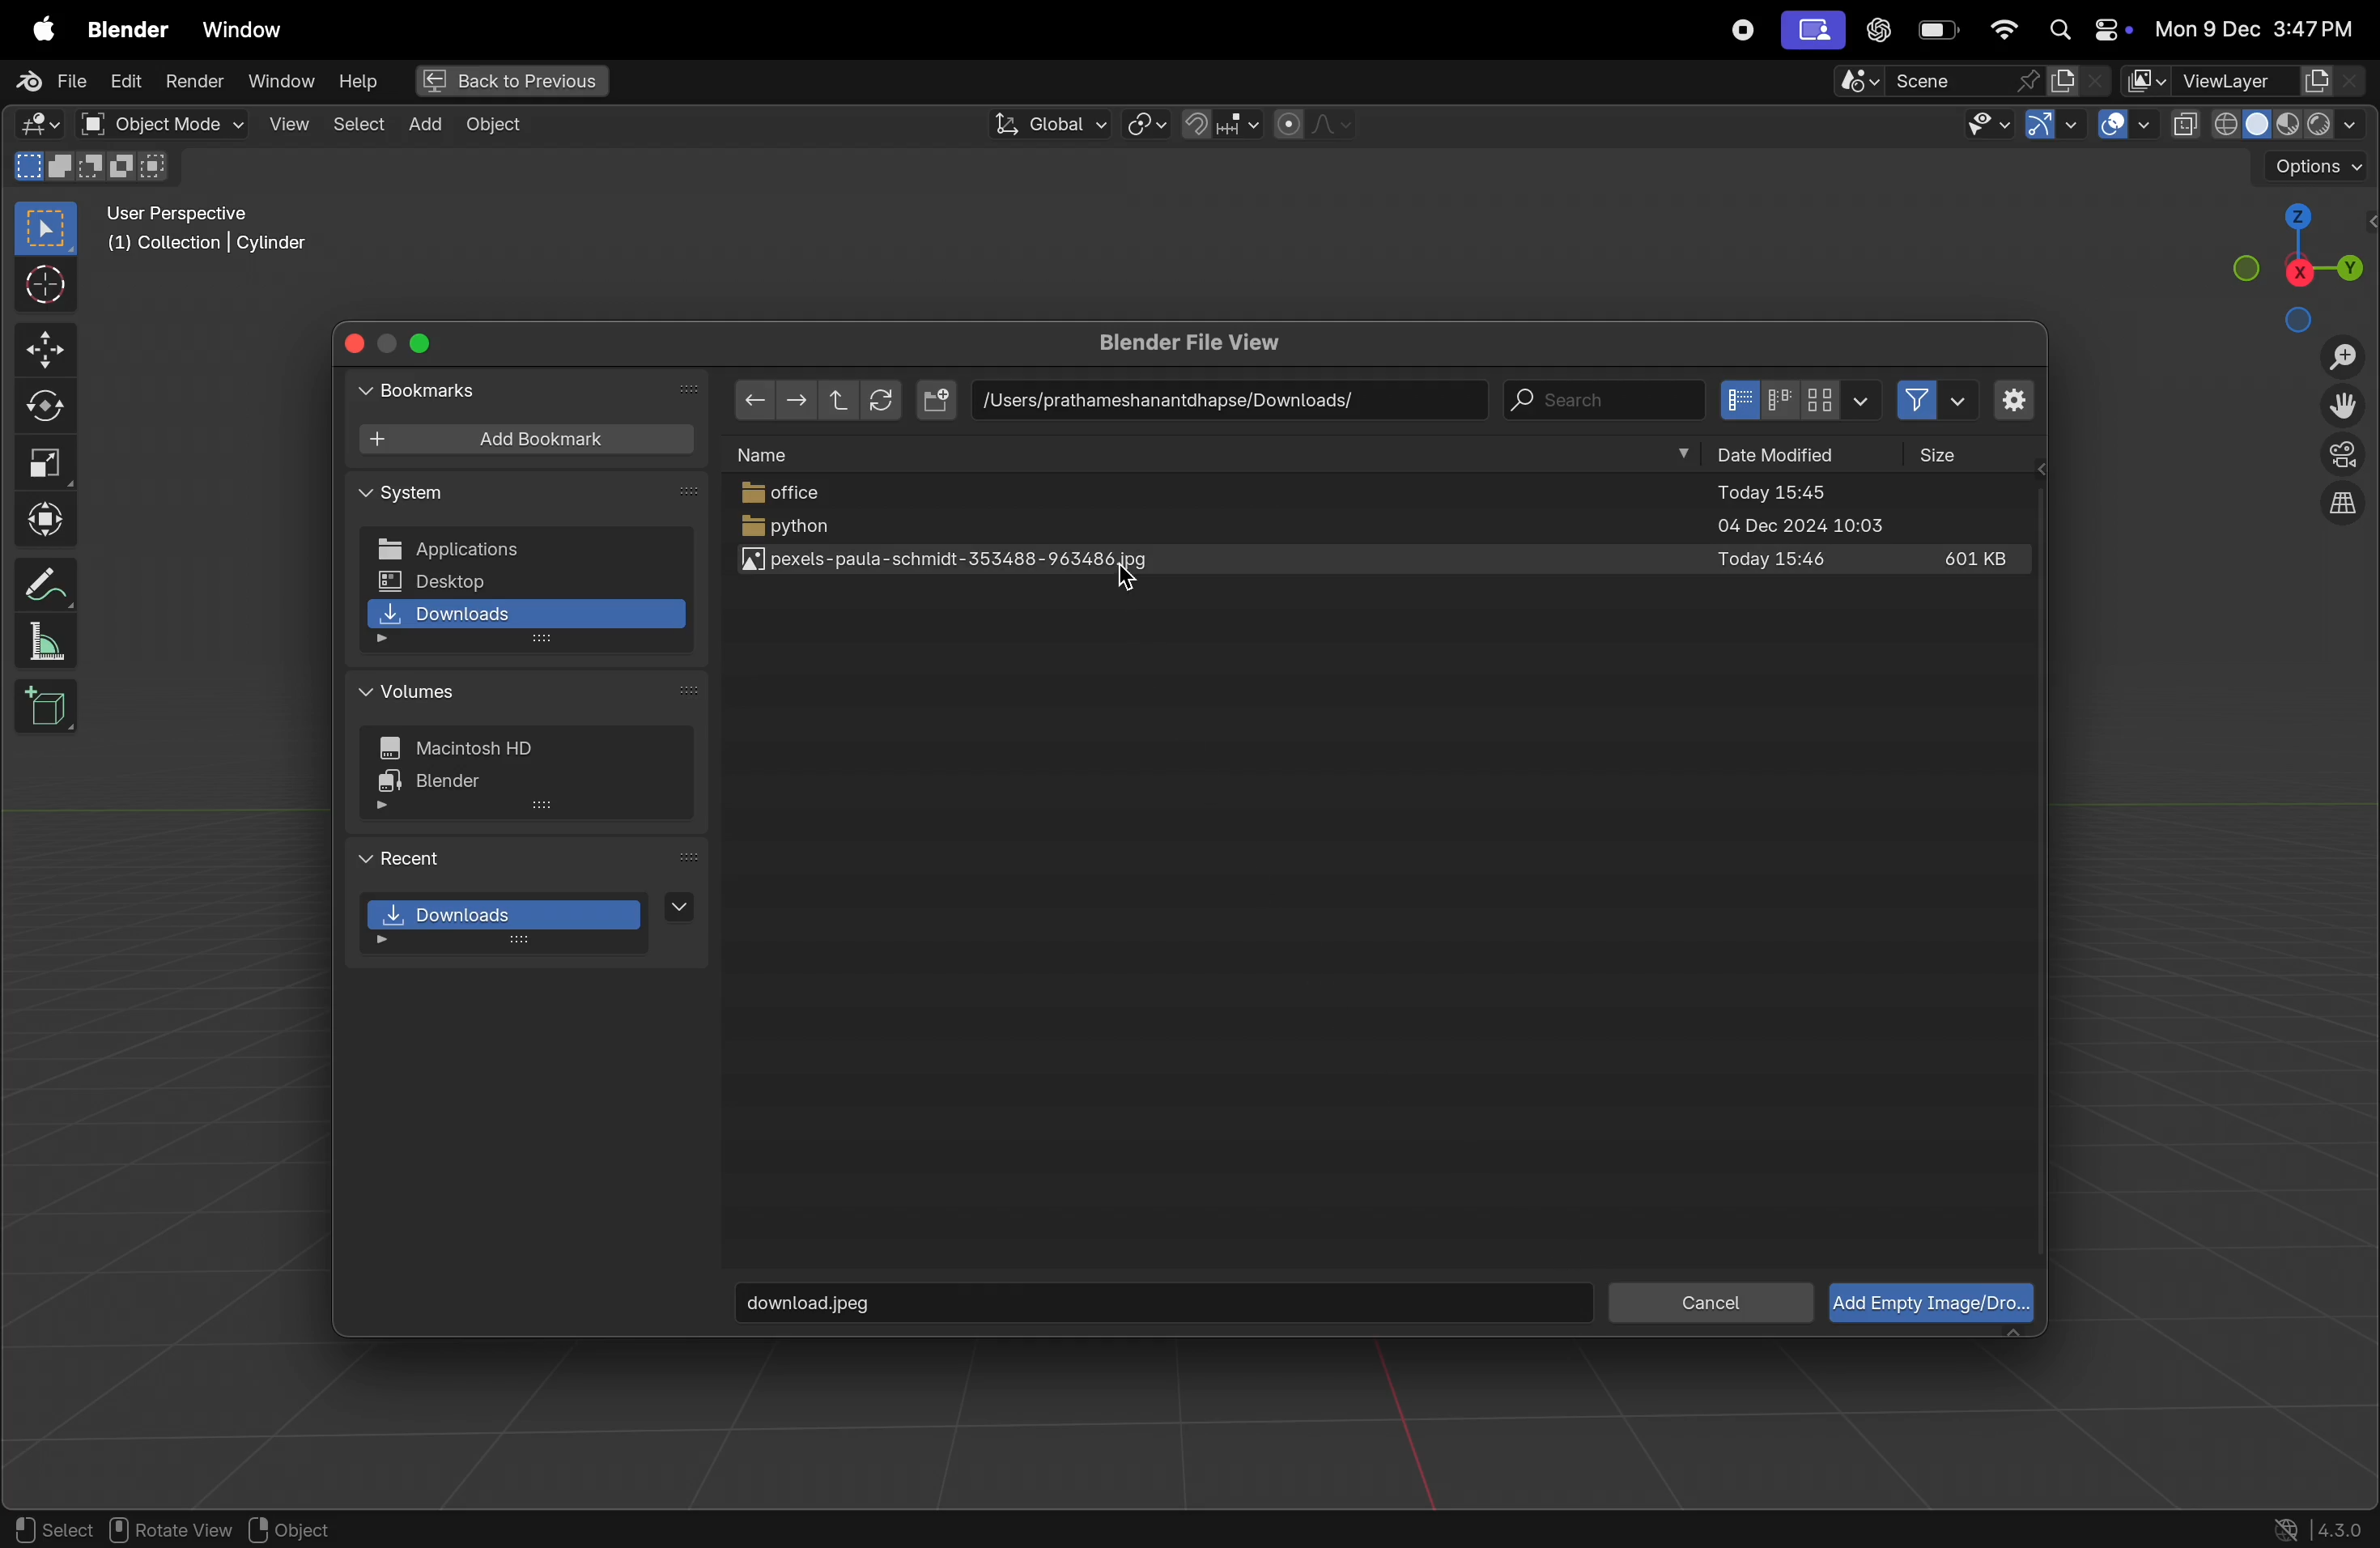  Describe the element at coordinates (1312, 125) in the screenshot. I see `proportional fall off` at that location.